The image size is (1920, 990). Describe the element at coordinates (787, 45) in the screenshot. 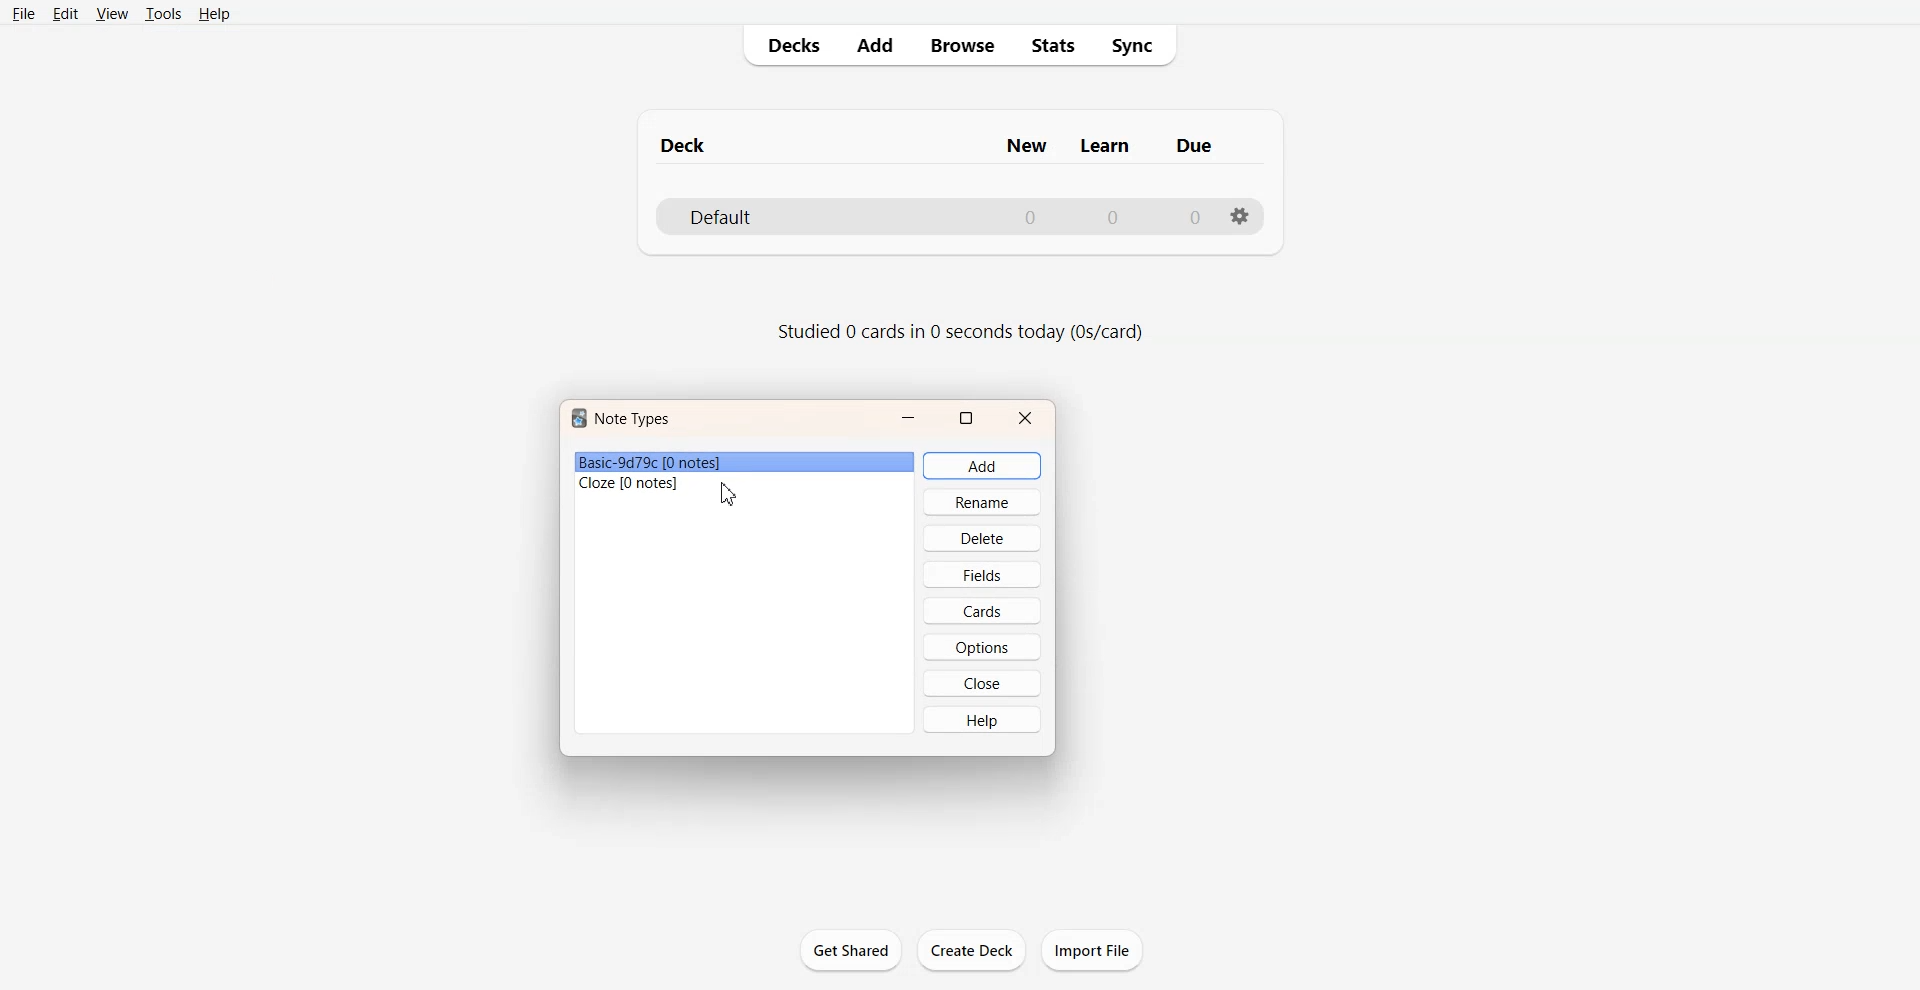

I see `Decks` at that location.